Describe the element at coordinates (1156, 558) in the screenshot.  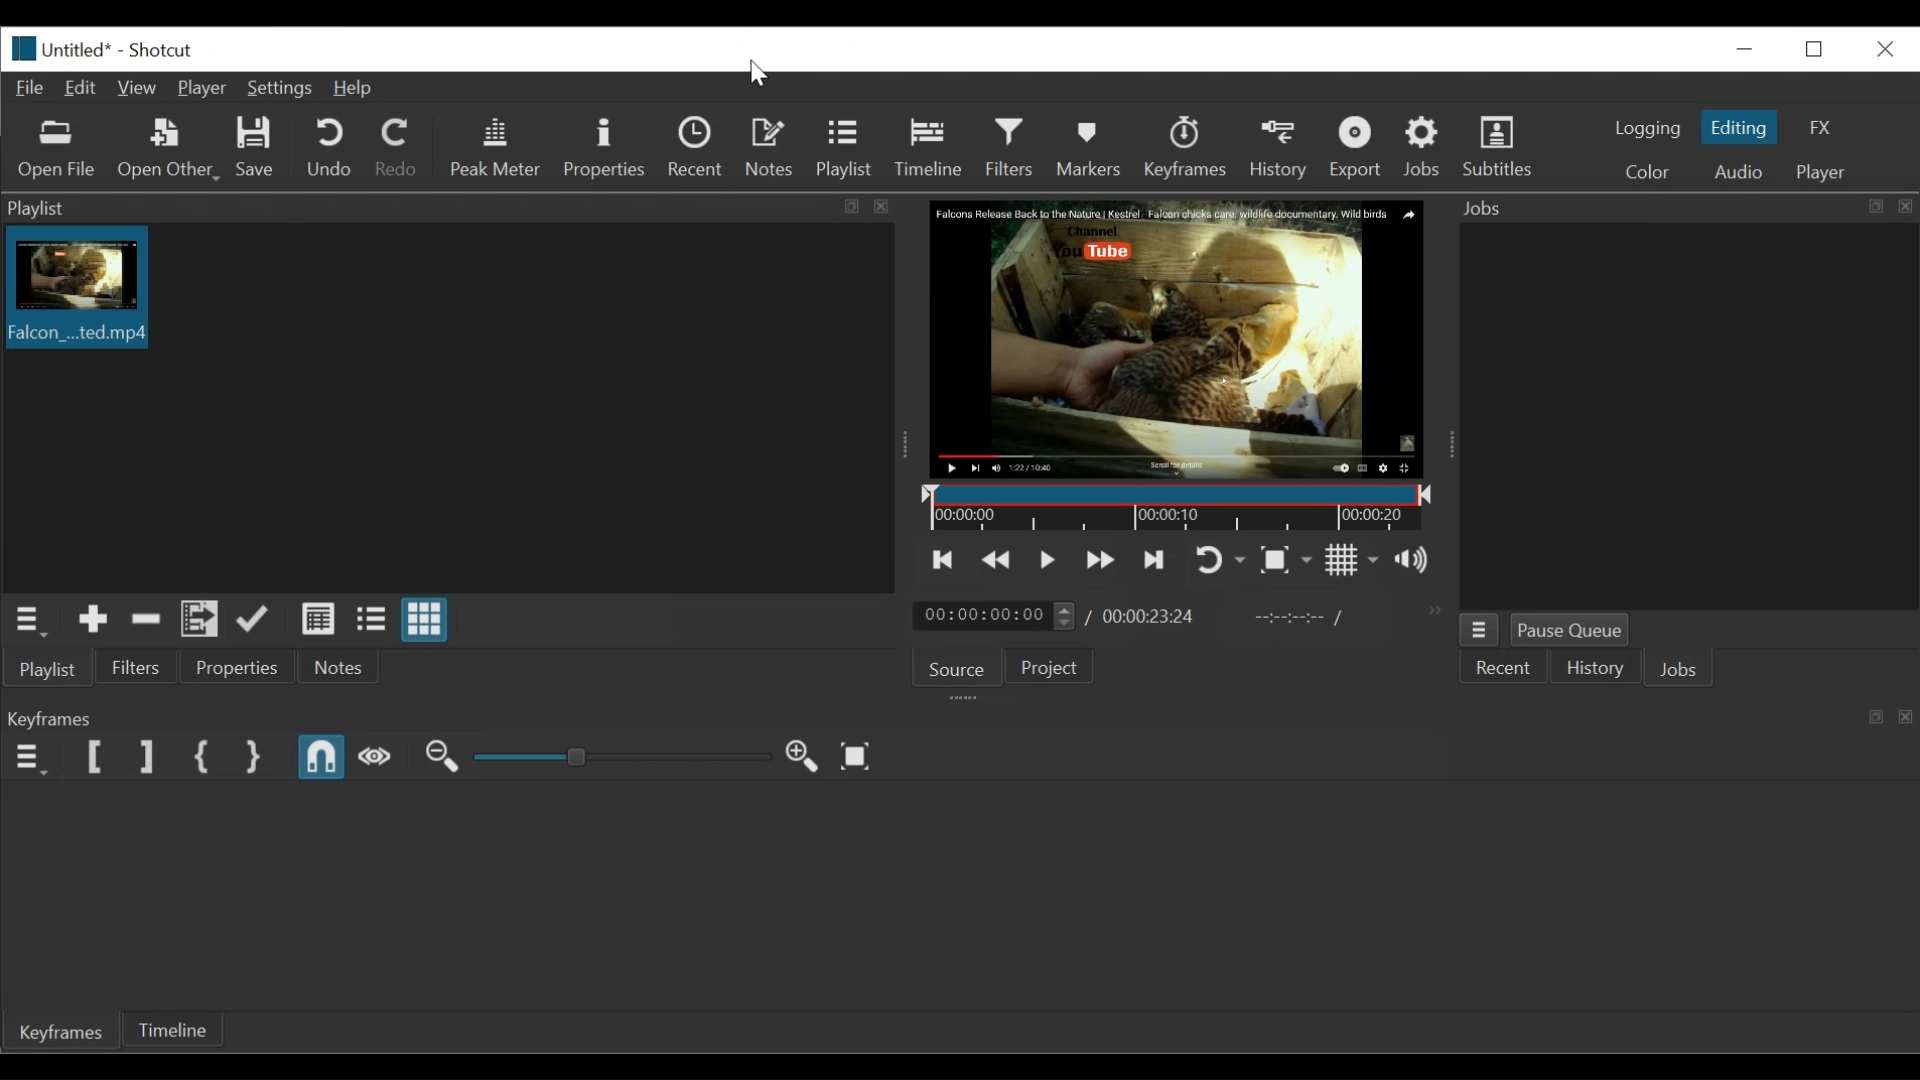
I see `Skip to the next point` at that location.